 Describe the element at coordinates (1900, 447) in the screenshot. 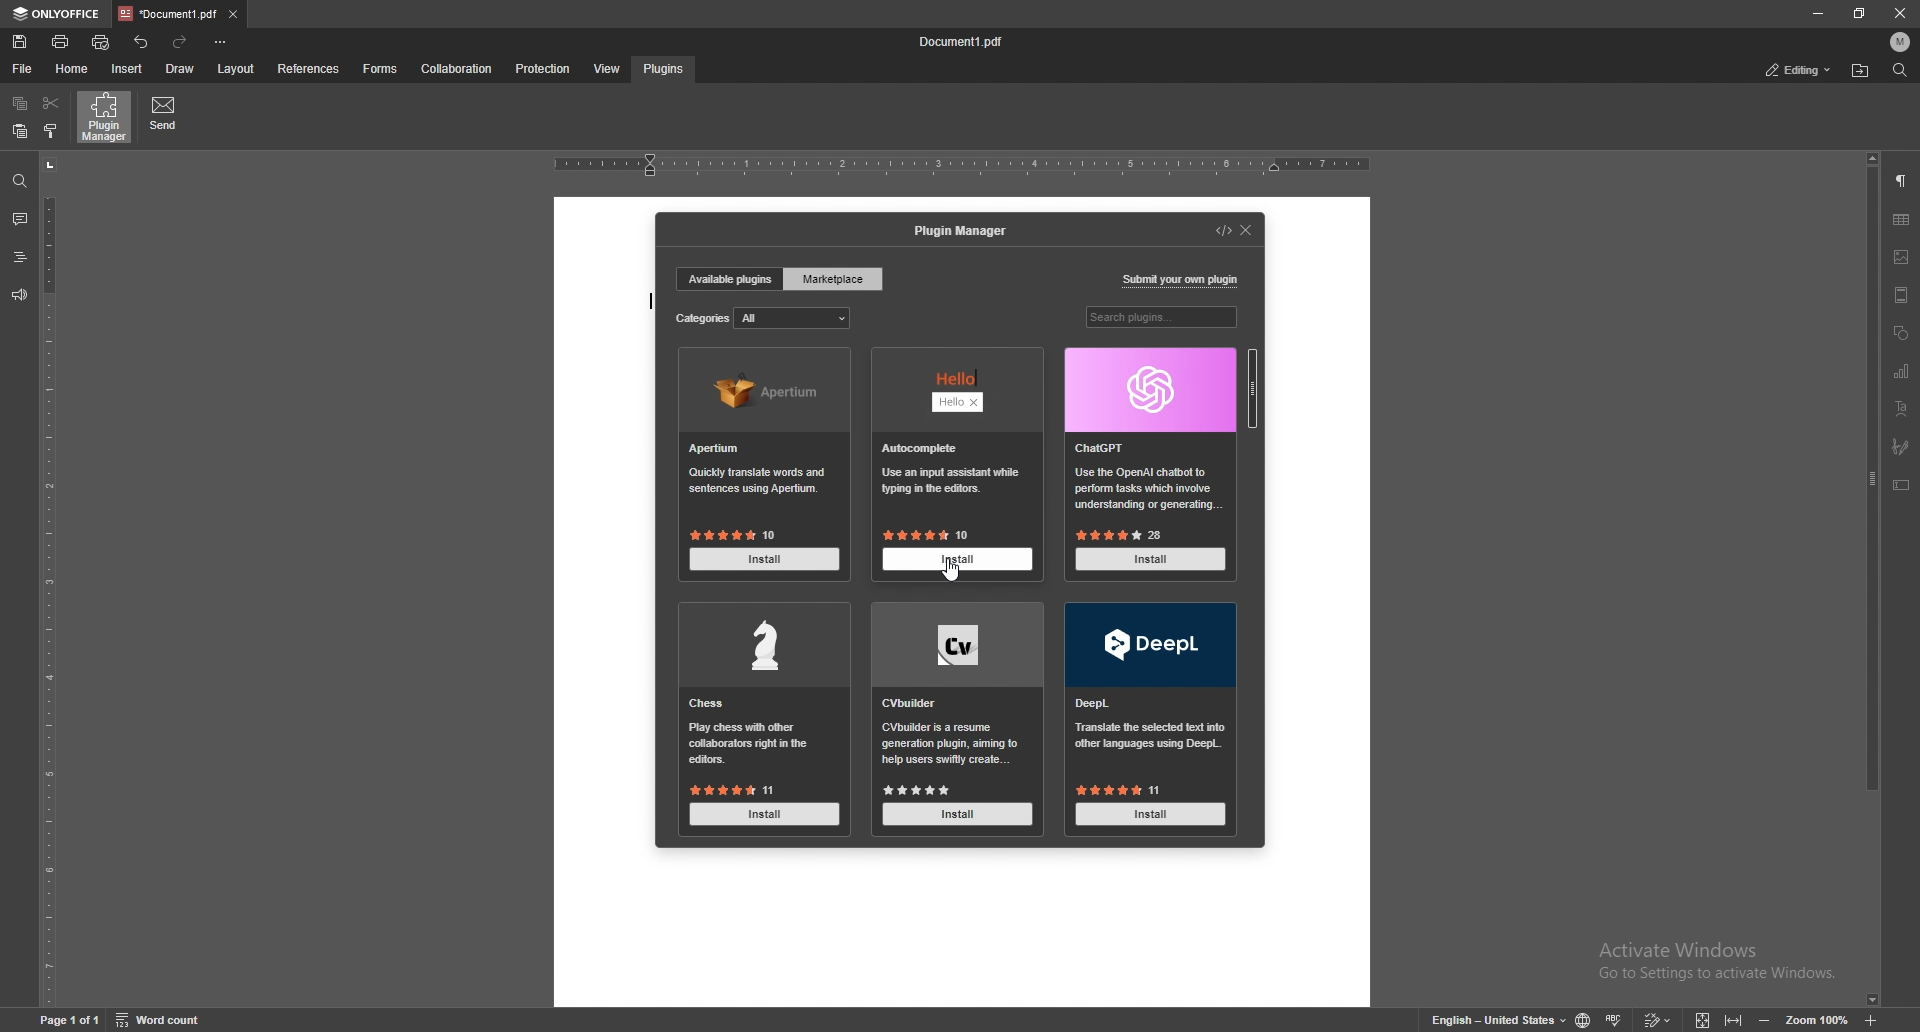

I see `signature` at that location.